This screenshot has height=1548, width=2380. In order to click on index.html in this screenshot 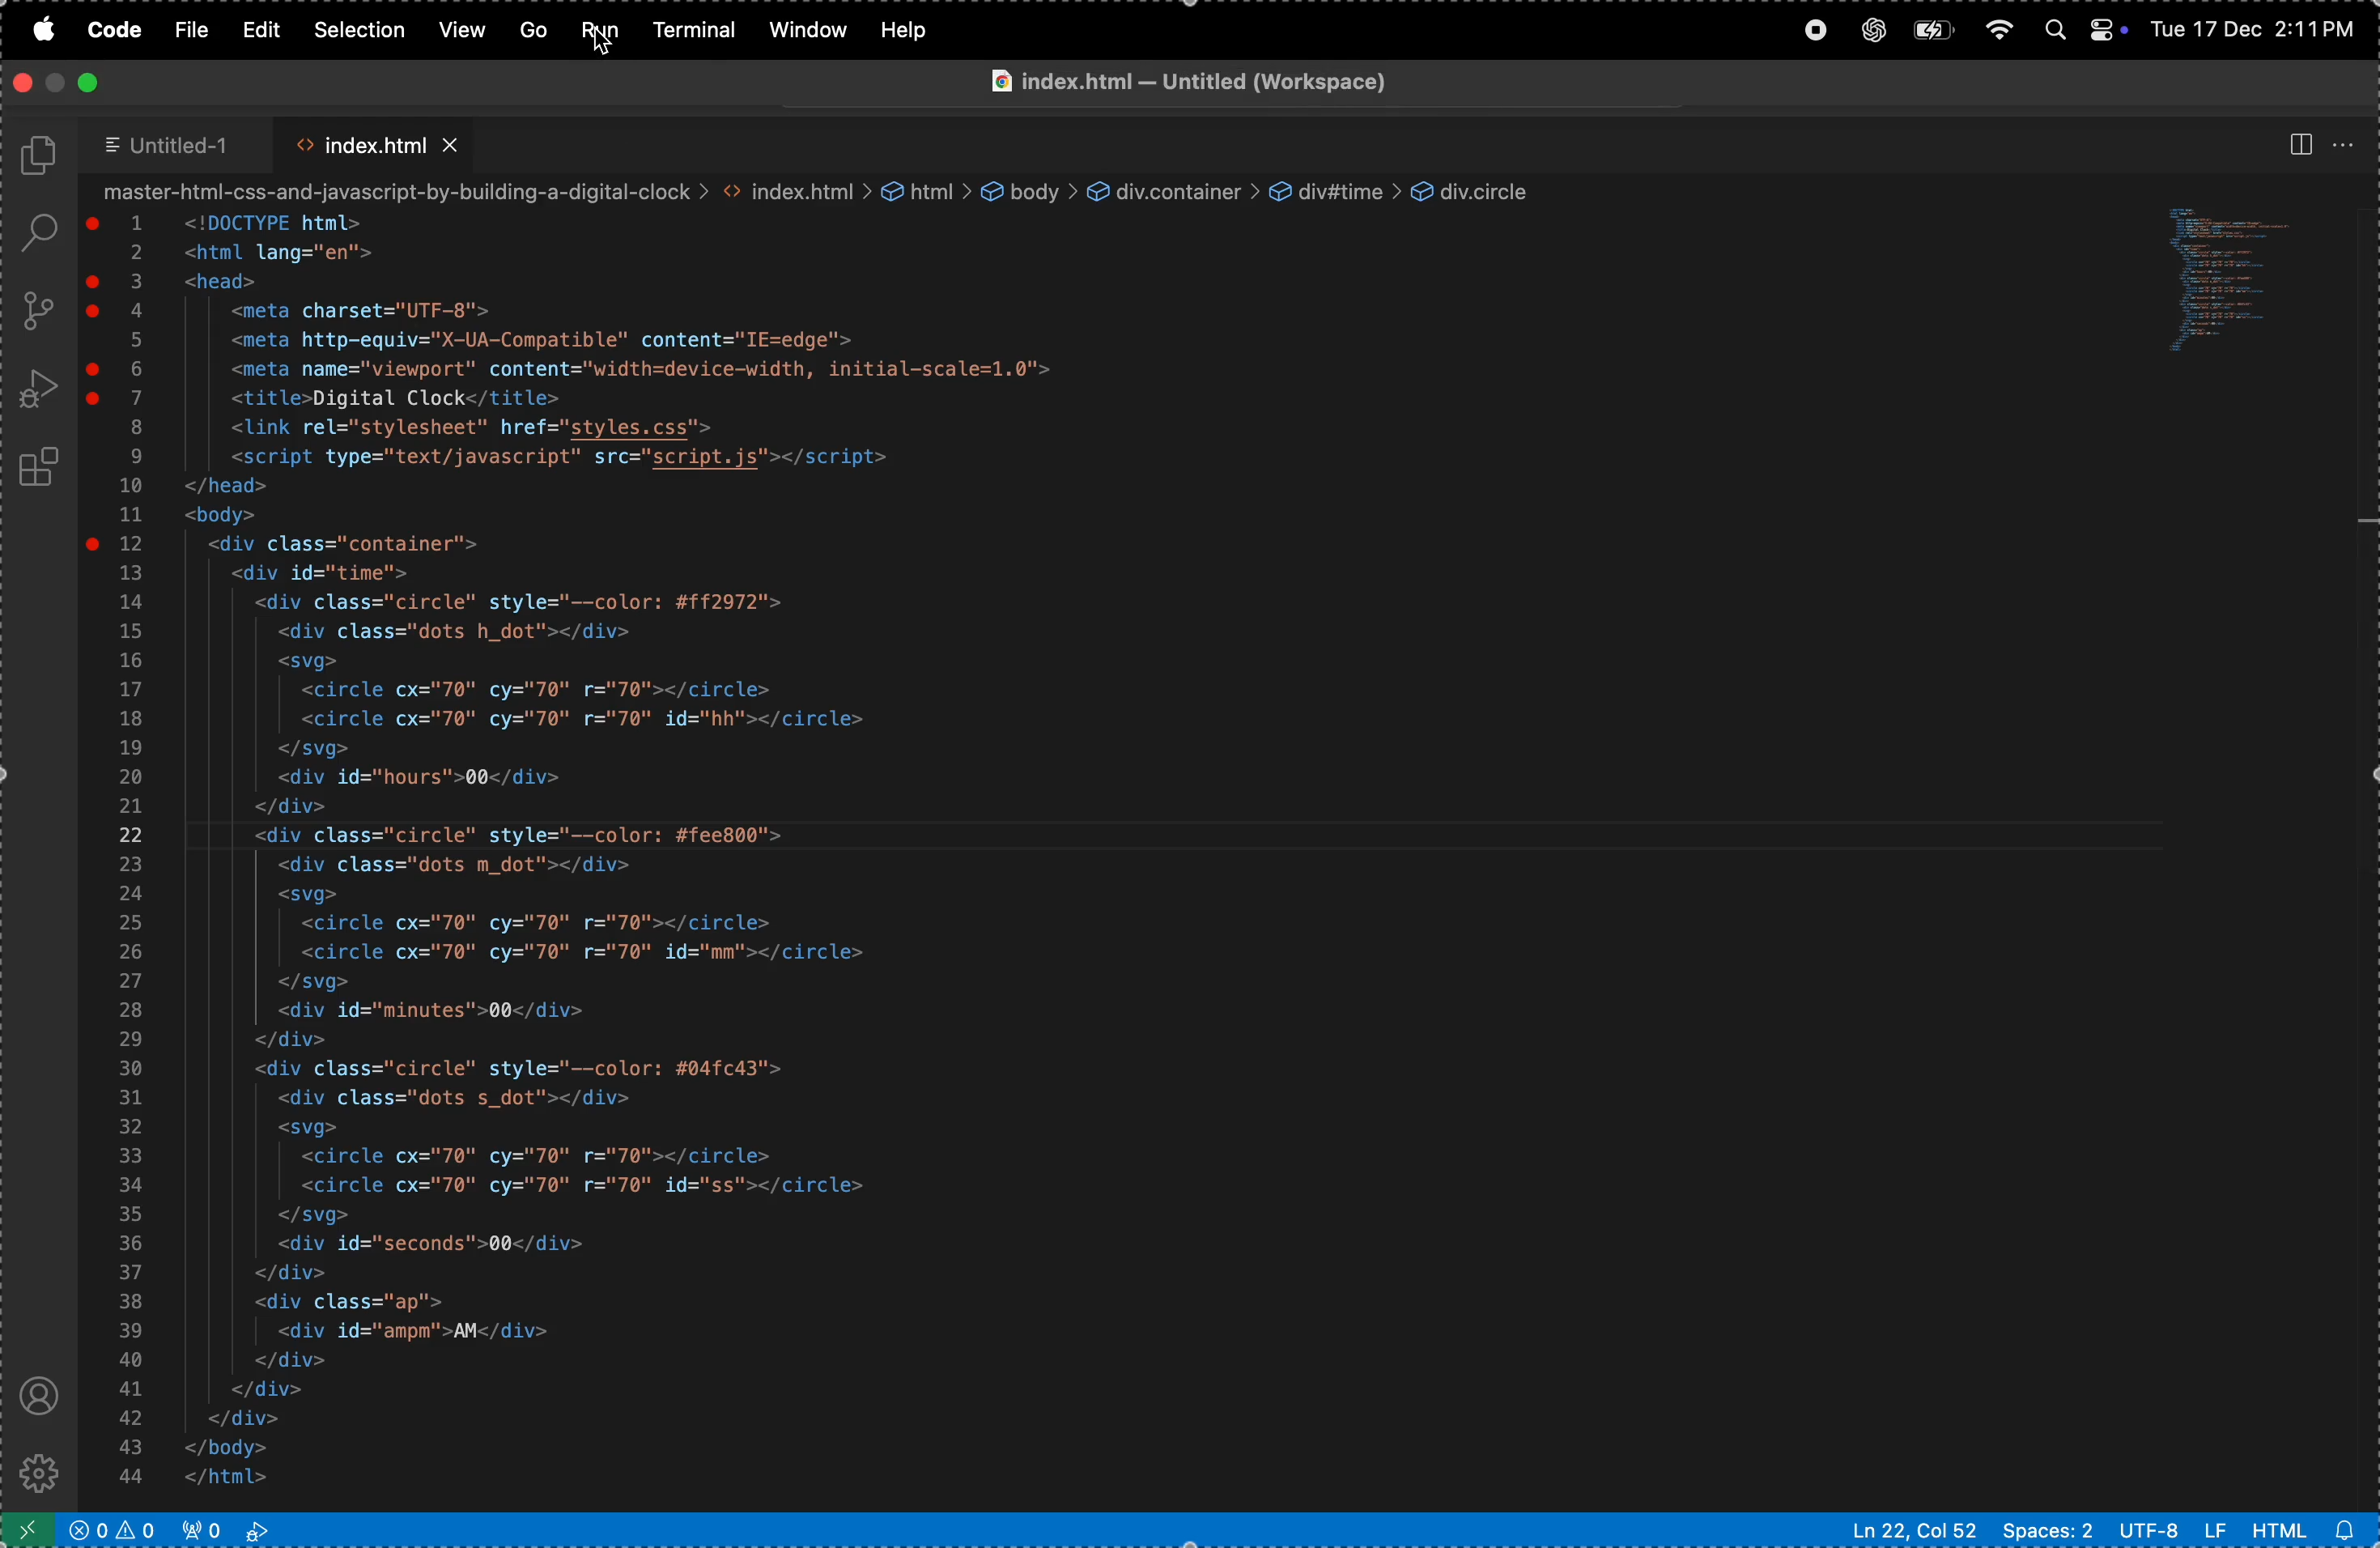, I will do `click(374, 140)`.